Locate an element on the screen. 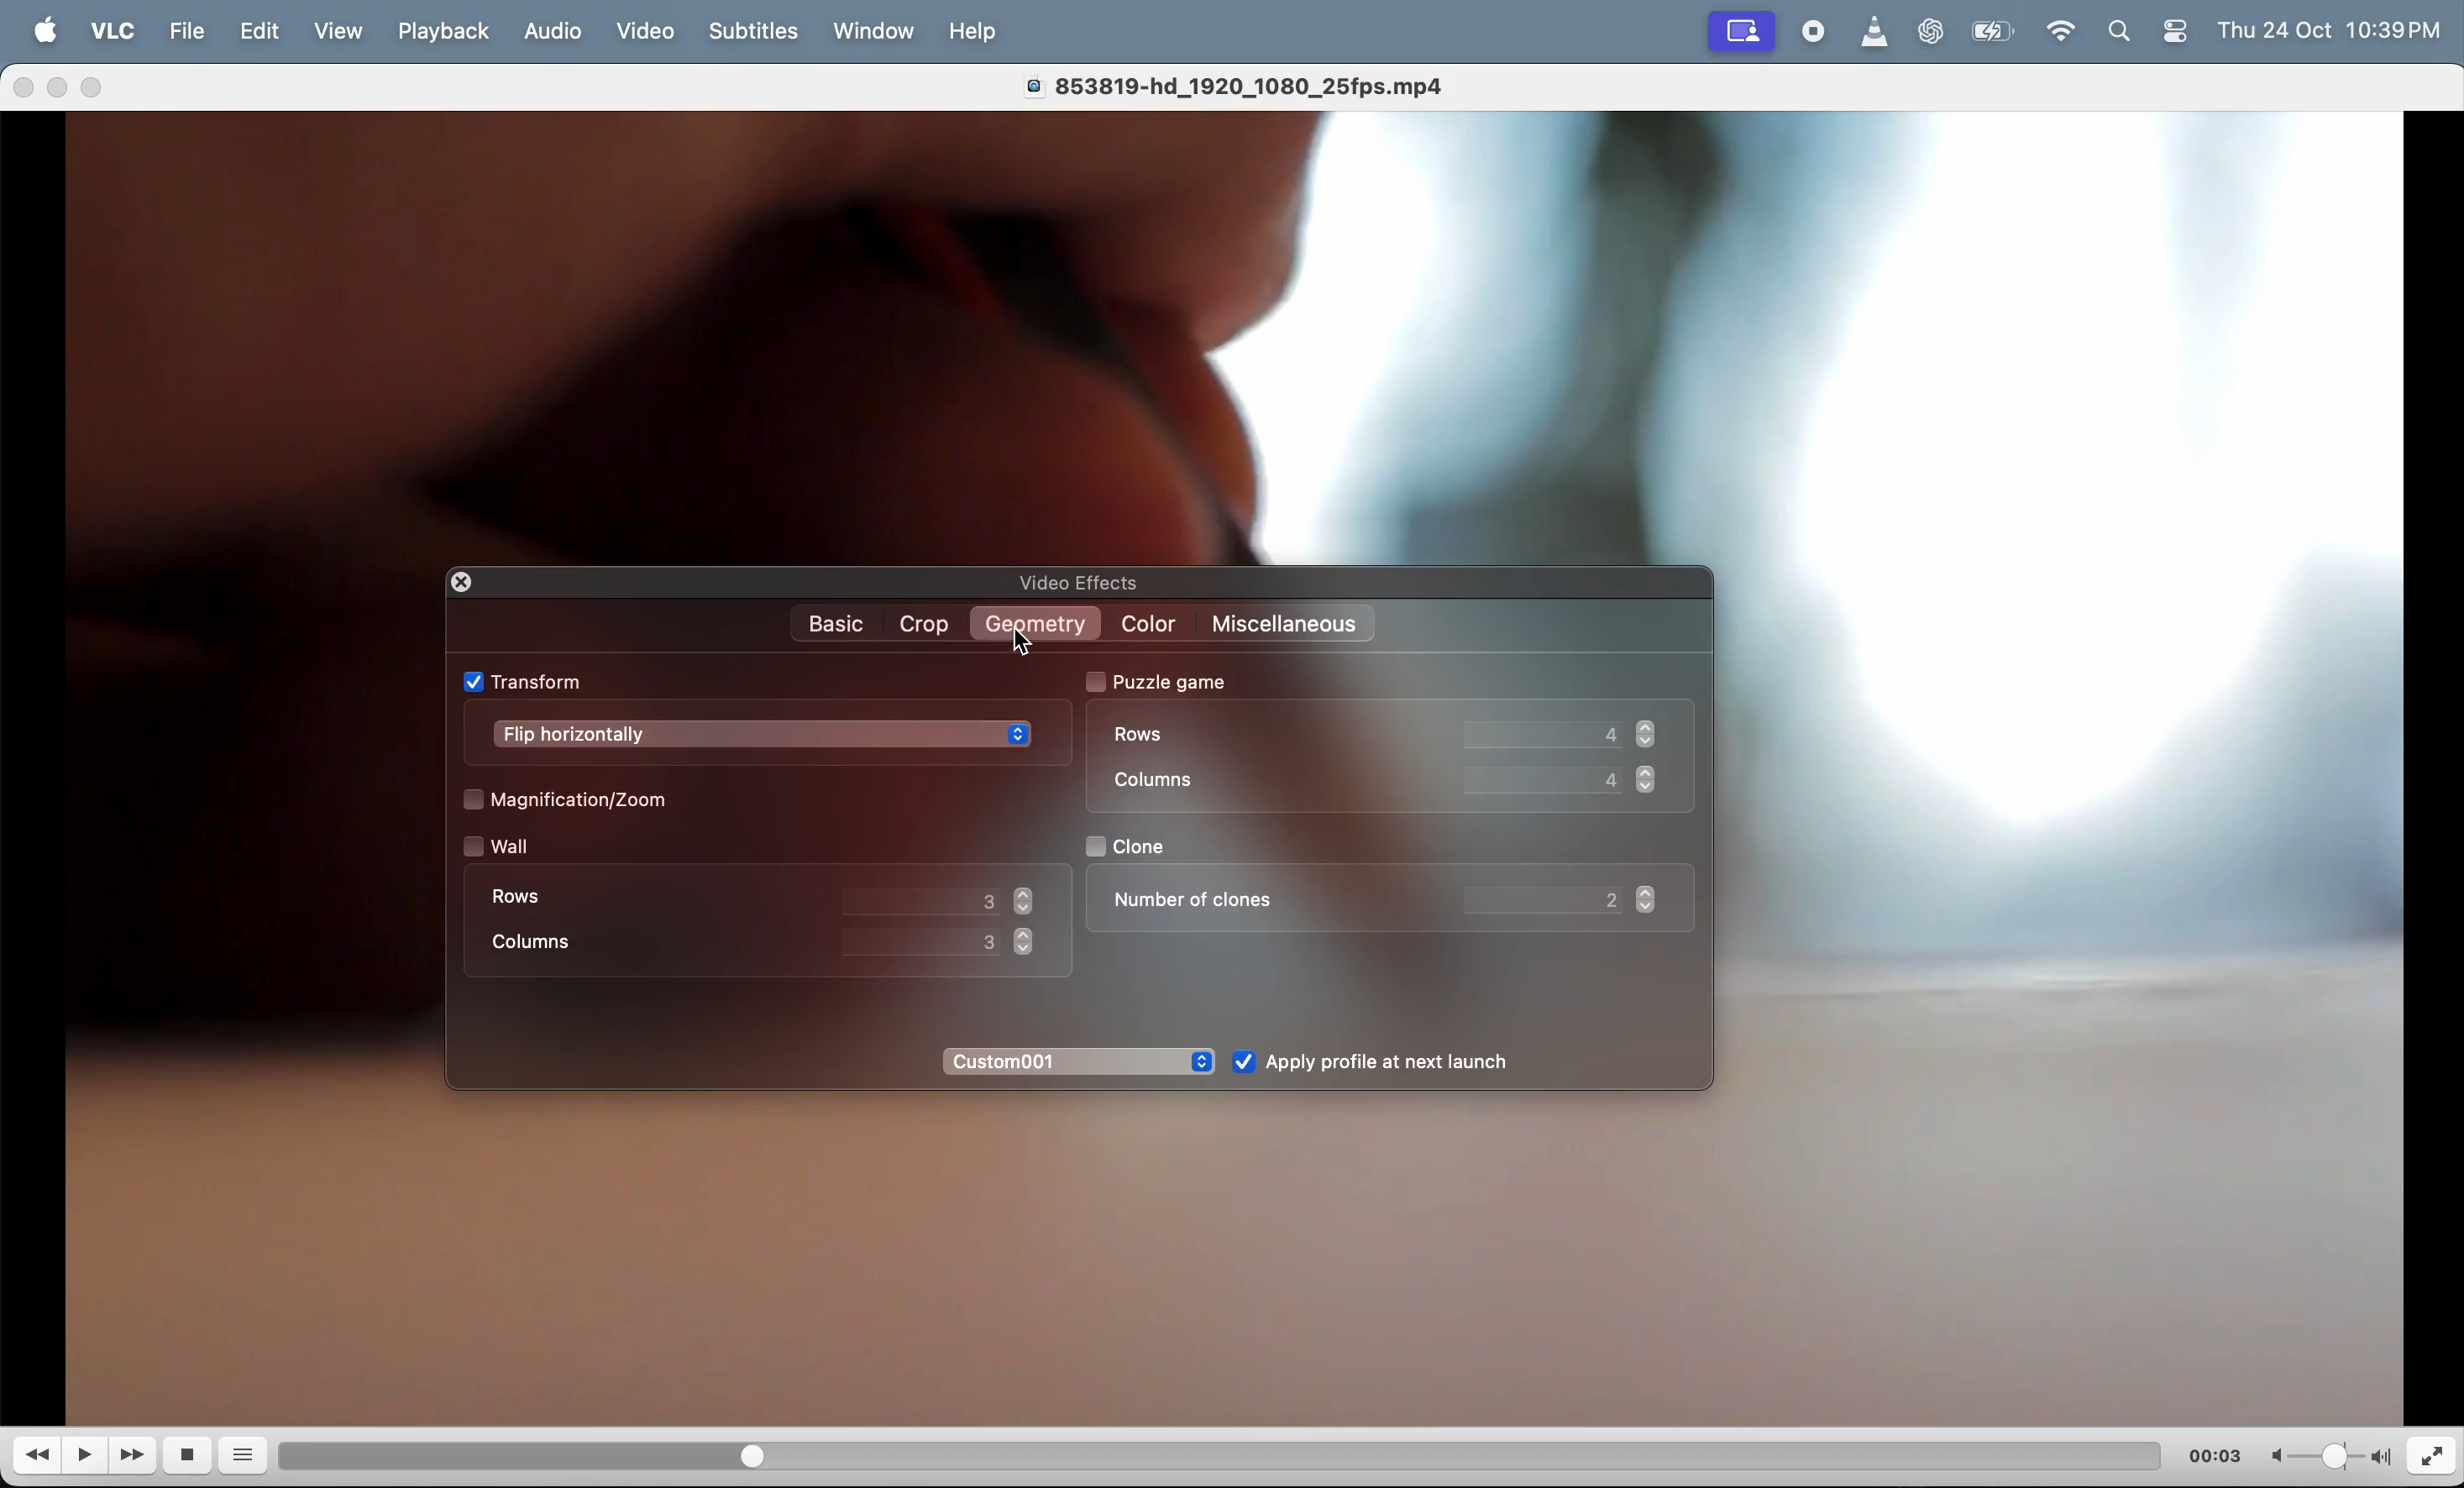 The image size is (2464, 1488). value is located at coordinates (1565, 902).